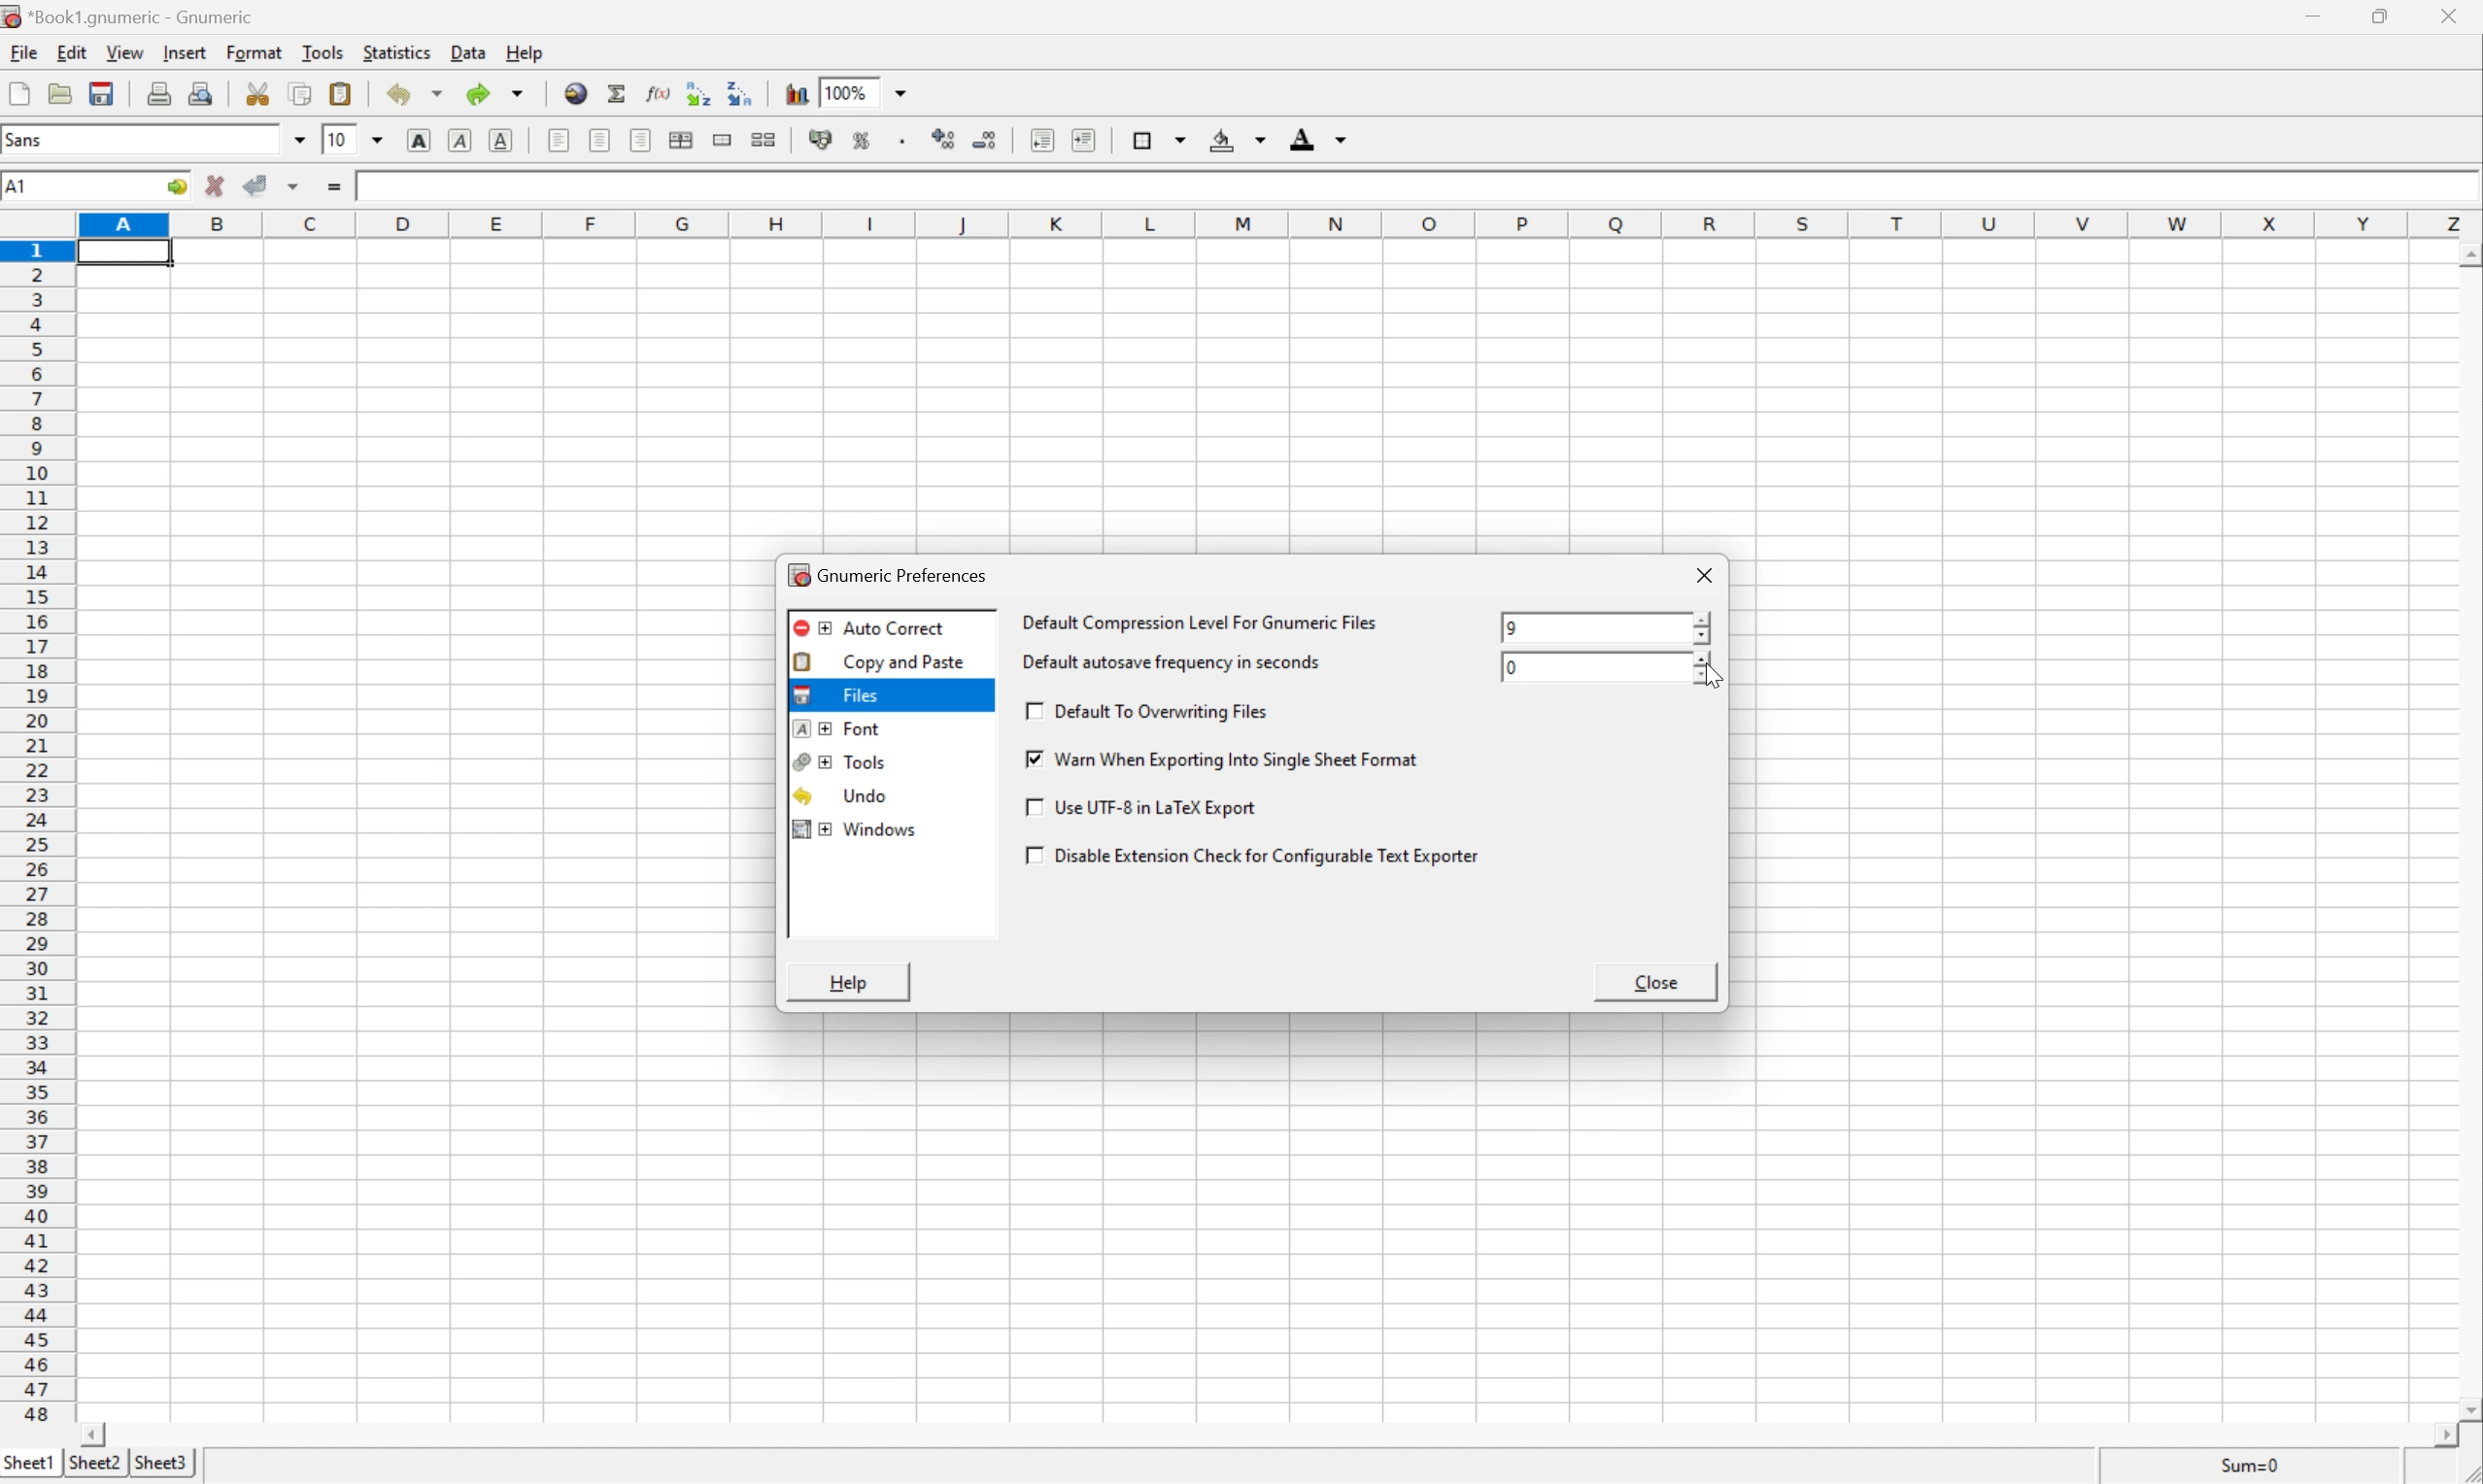  I want to click on tools, so click(320, 55).